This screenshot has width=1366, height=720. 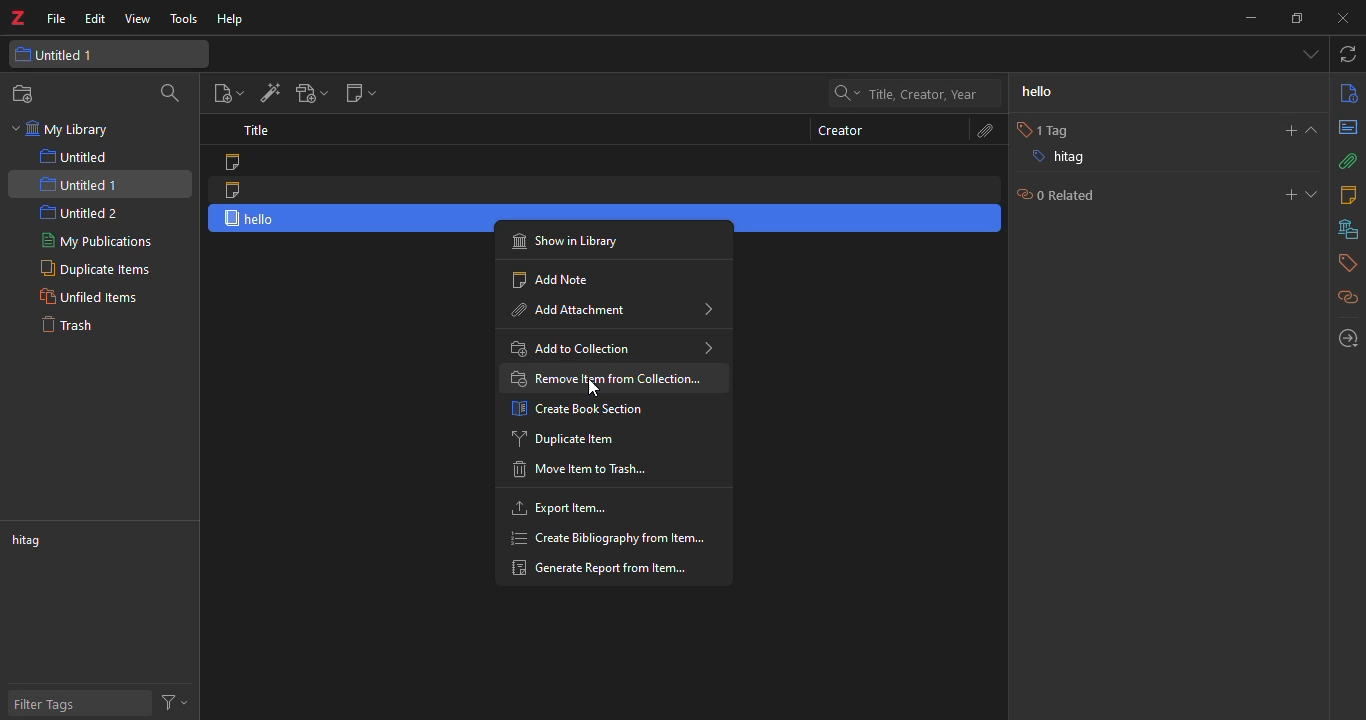 I want to click on minimize, so click(x=1243, y=20).